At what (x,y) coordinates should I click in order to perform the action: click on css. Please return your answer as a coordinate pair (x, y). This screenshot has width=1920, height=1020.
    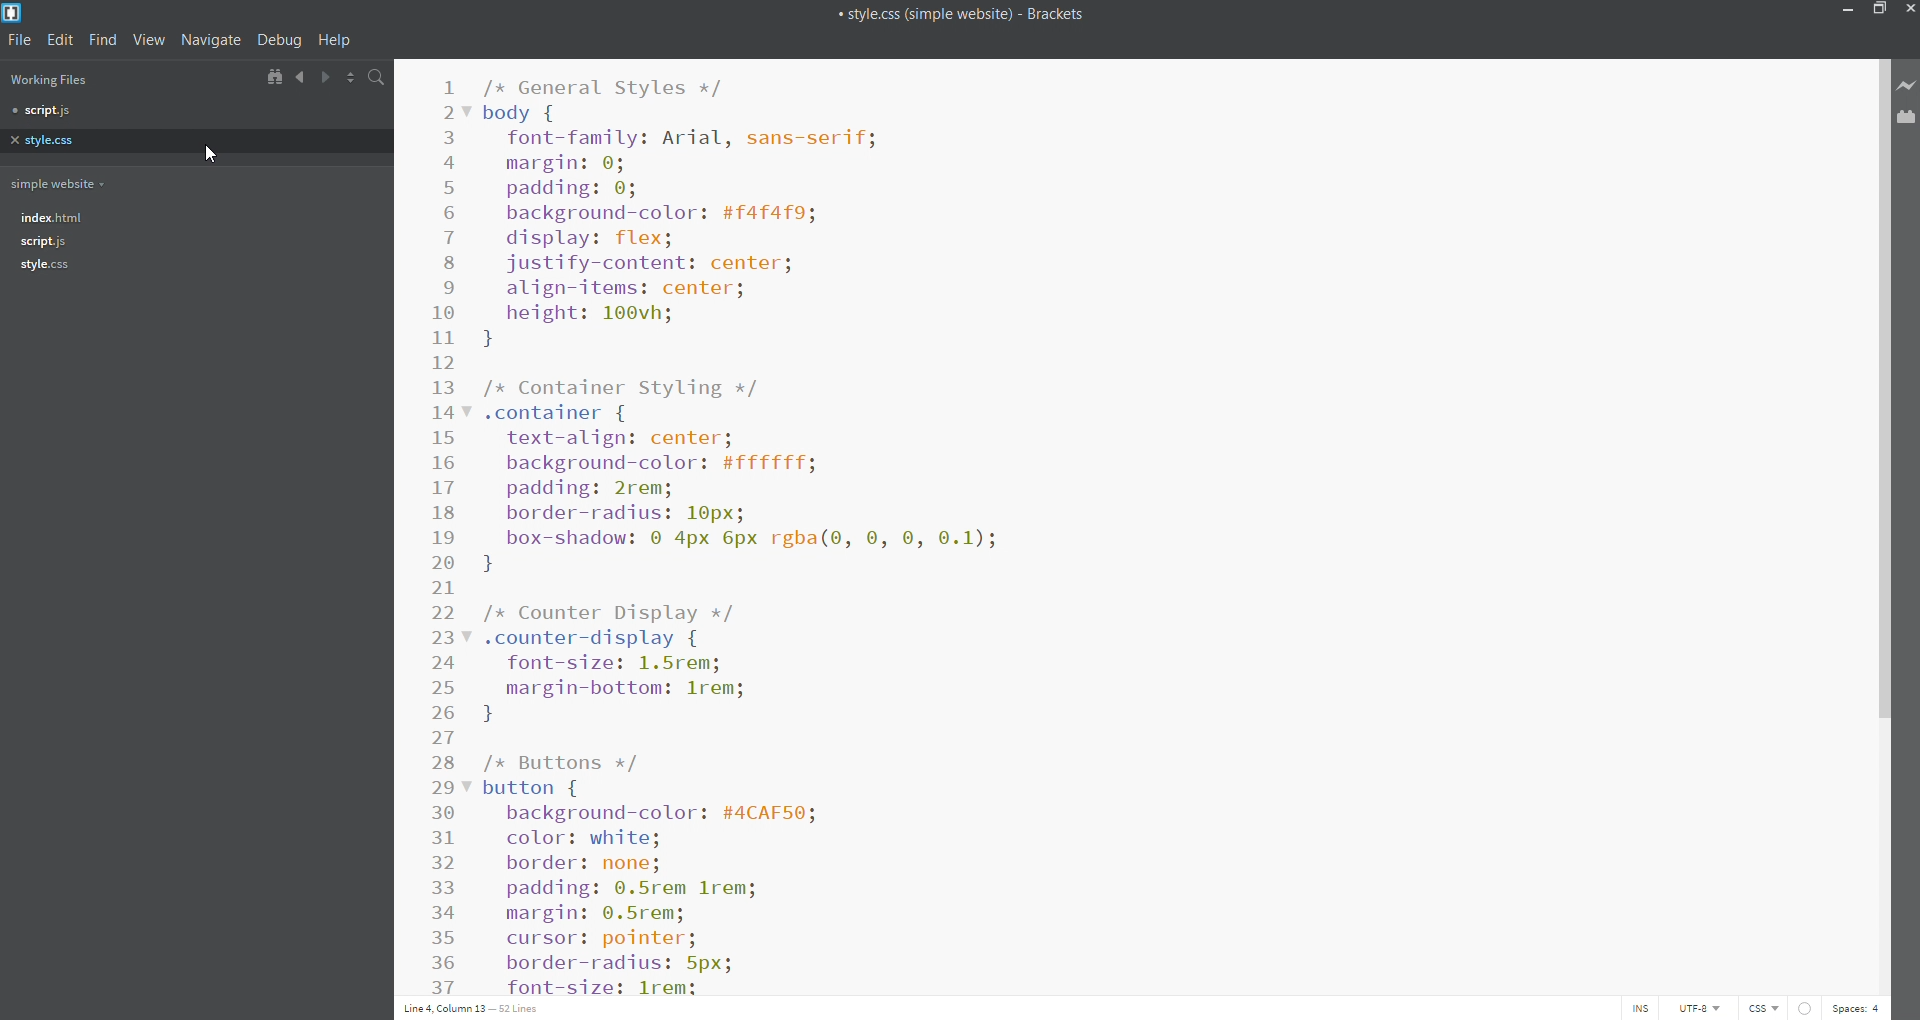
    Looking at the image, I should click on (1766, 1008).